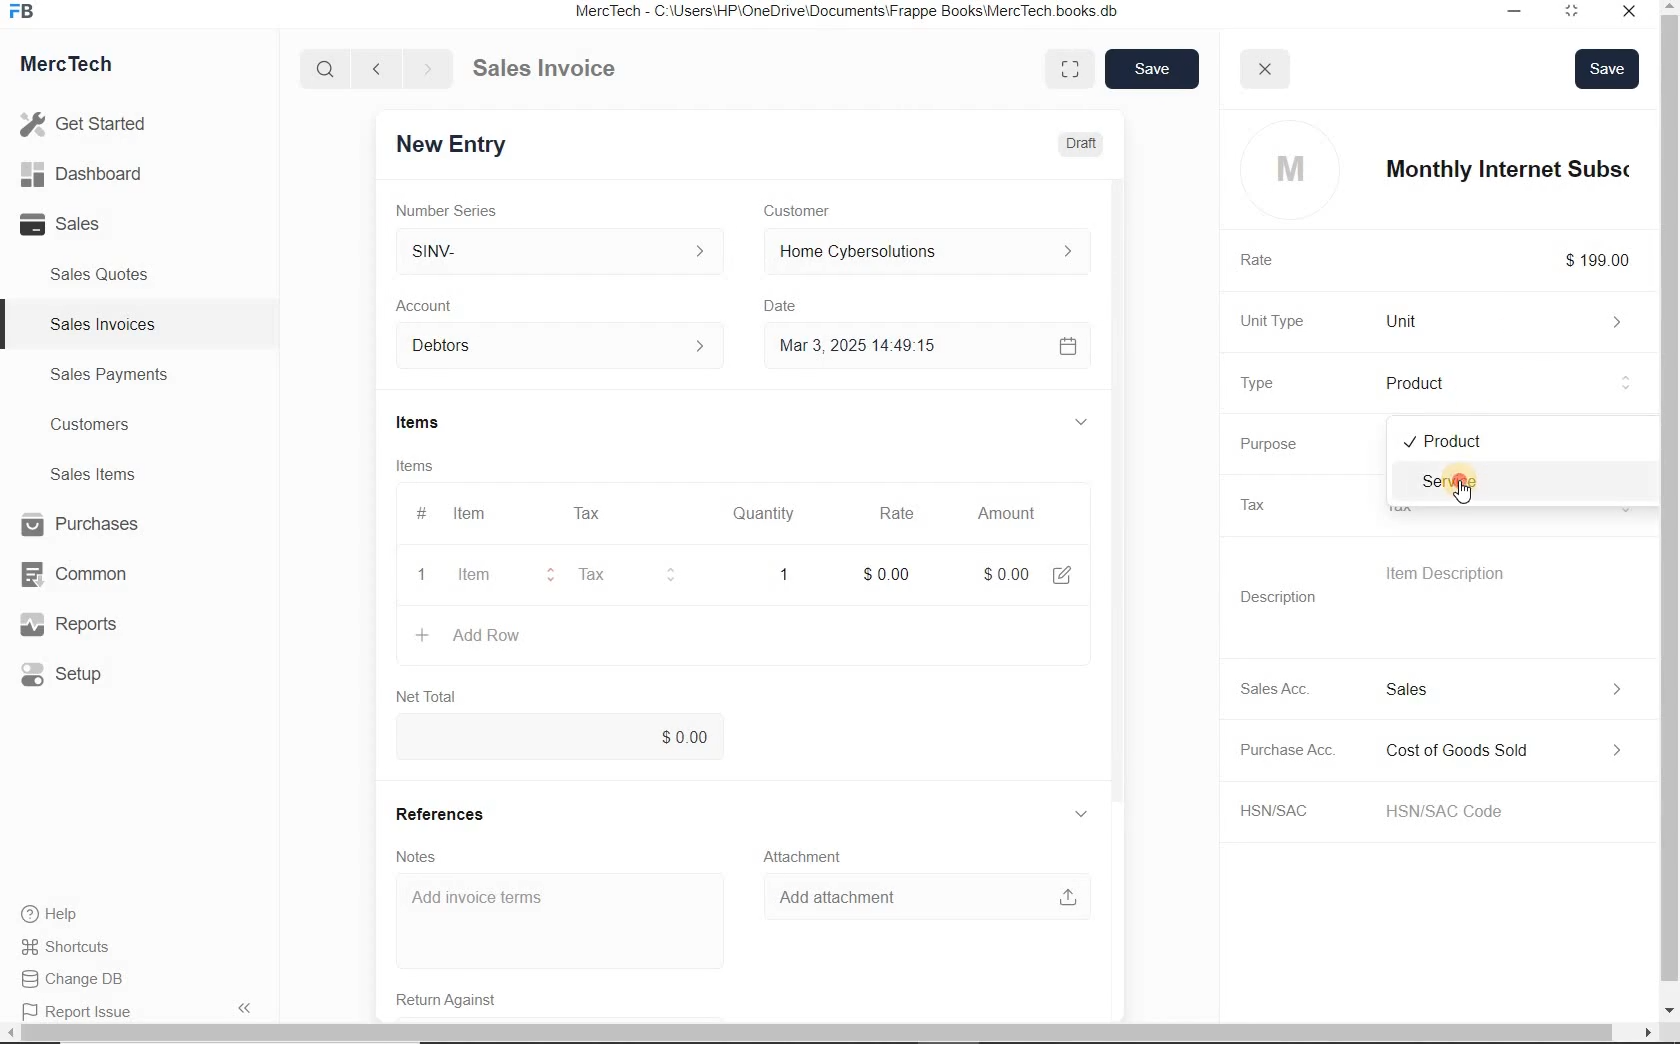  What do you see at coordinates (1296, 811) in the screenshot?
I see `HSN/SAC` at bounding box center [1296, 811].